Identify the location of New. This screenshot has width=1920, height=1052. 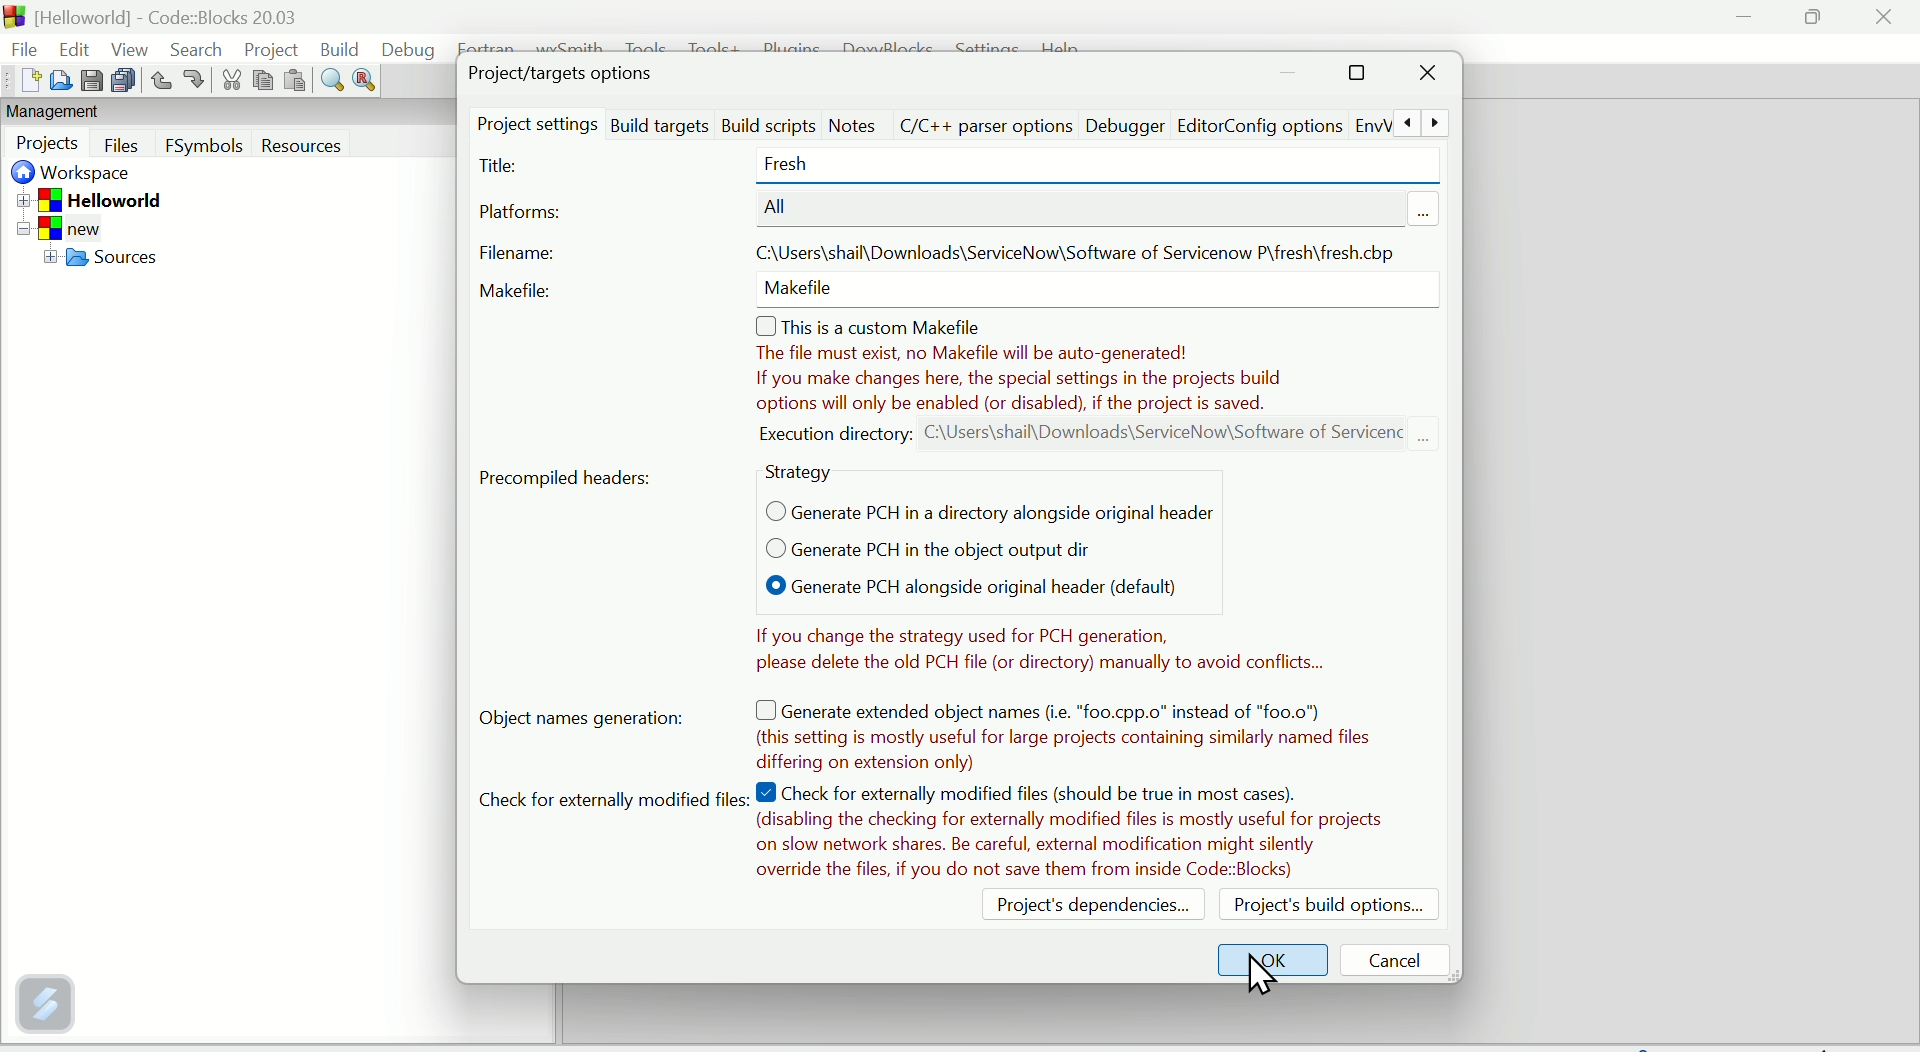
(77, 228).